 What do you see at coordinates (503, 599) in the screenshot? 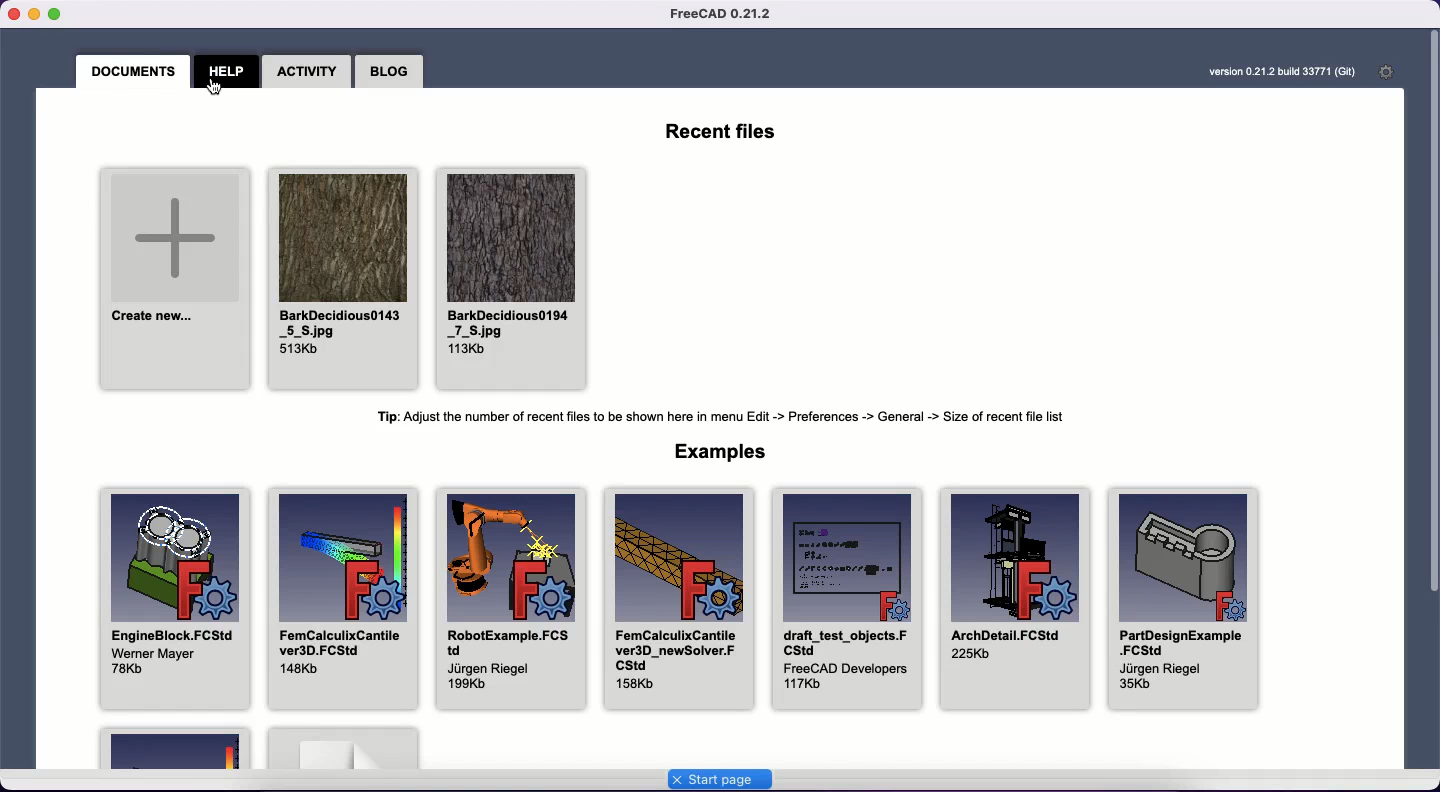
I see `RobotExample.FCStd` at bounding box center [503, 599].